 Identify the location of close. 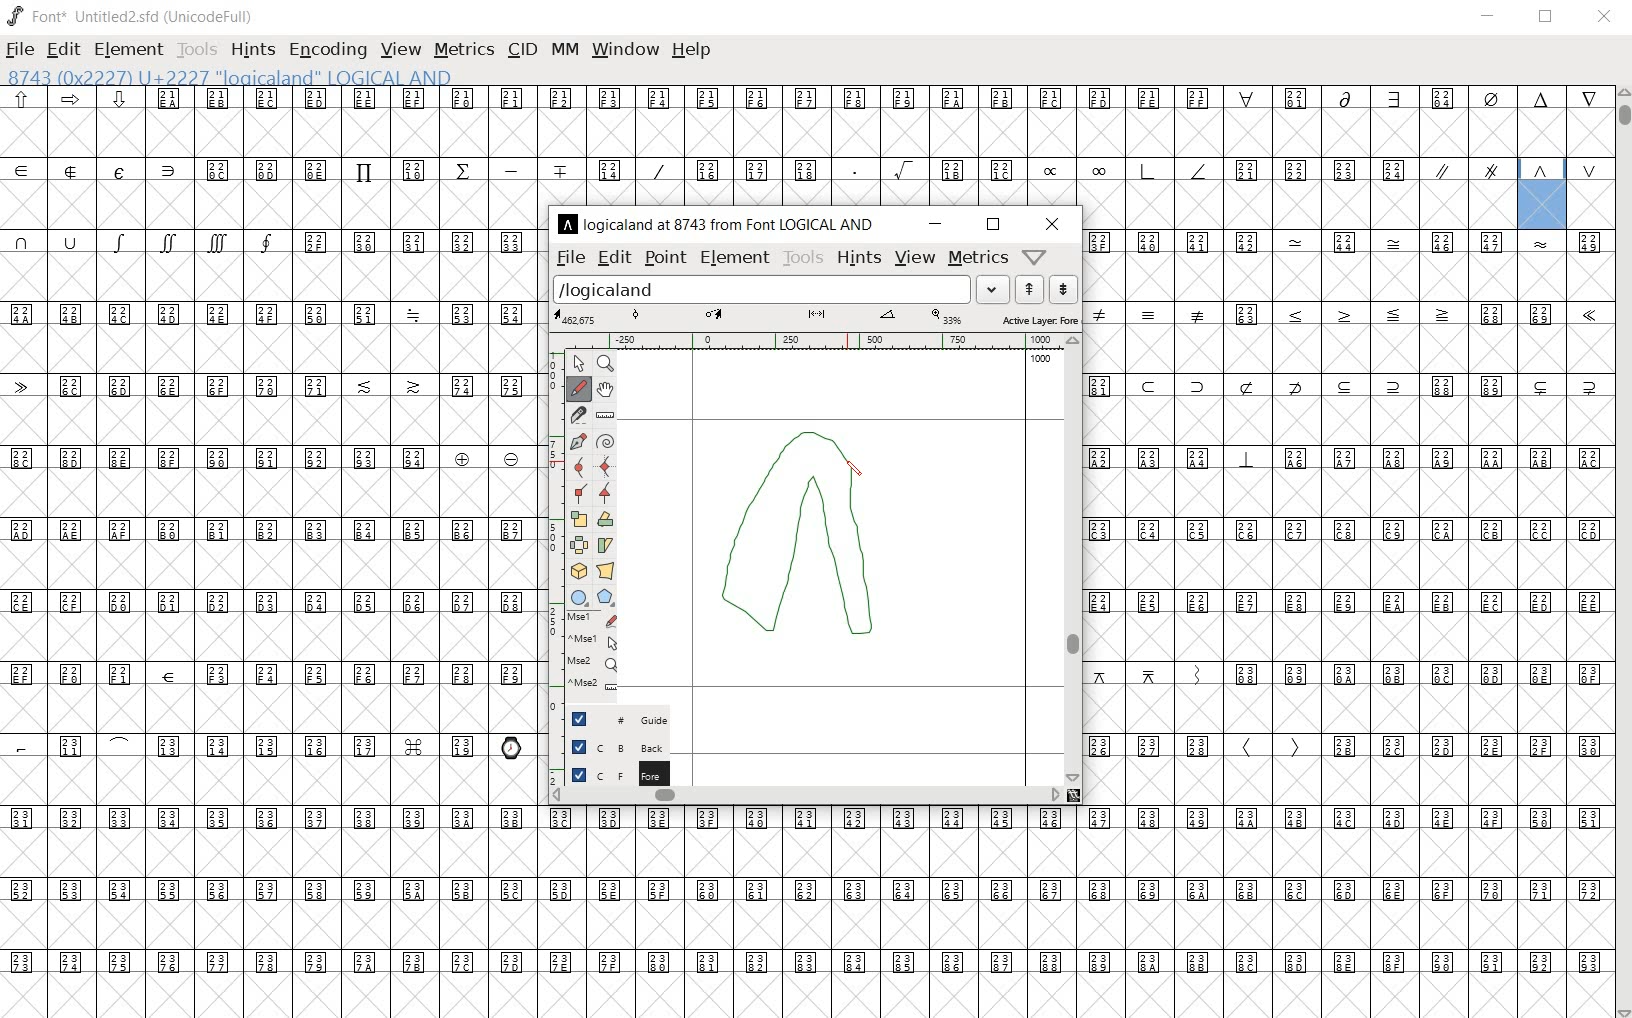
(1608, 17).